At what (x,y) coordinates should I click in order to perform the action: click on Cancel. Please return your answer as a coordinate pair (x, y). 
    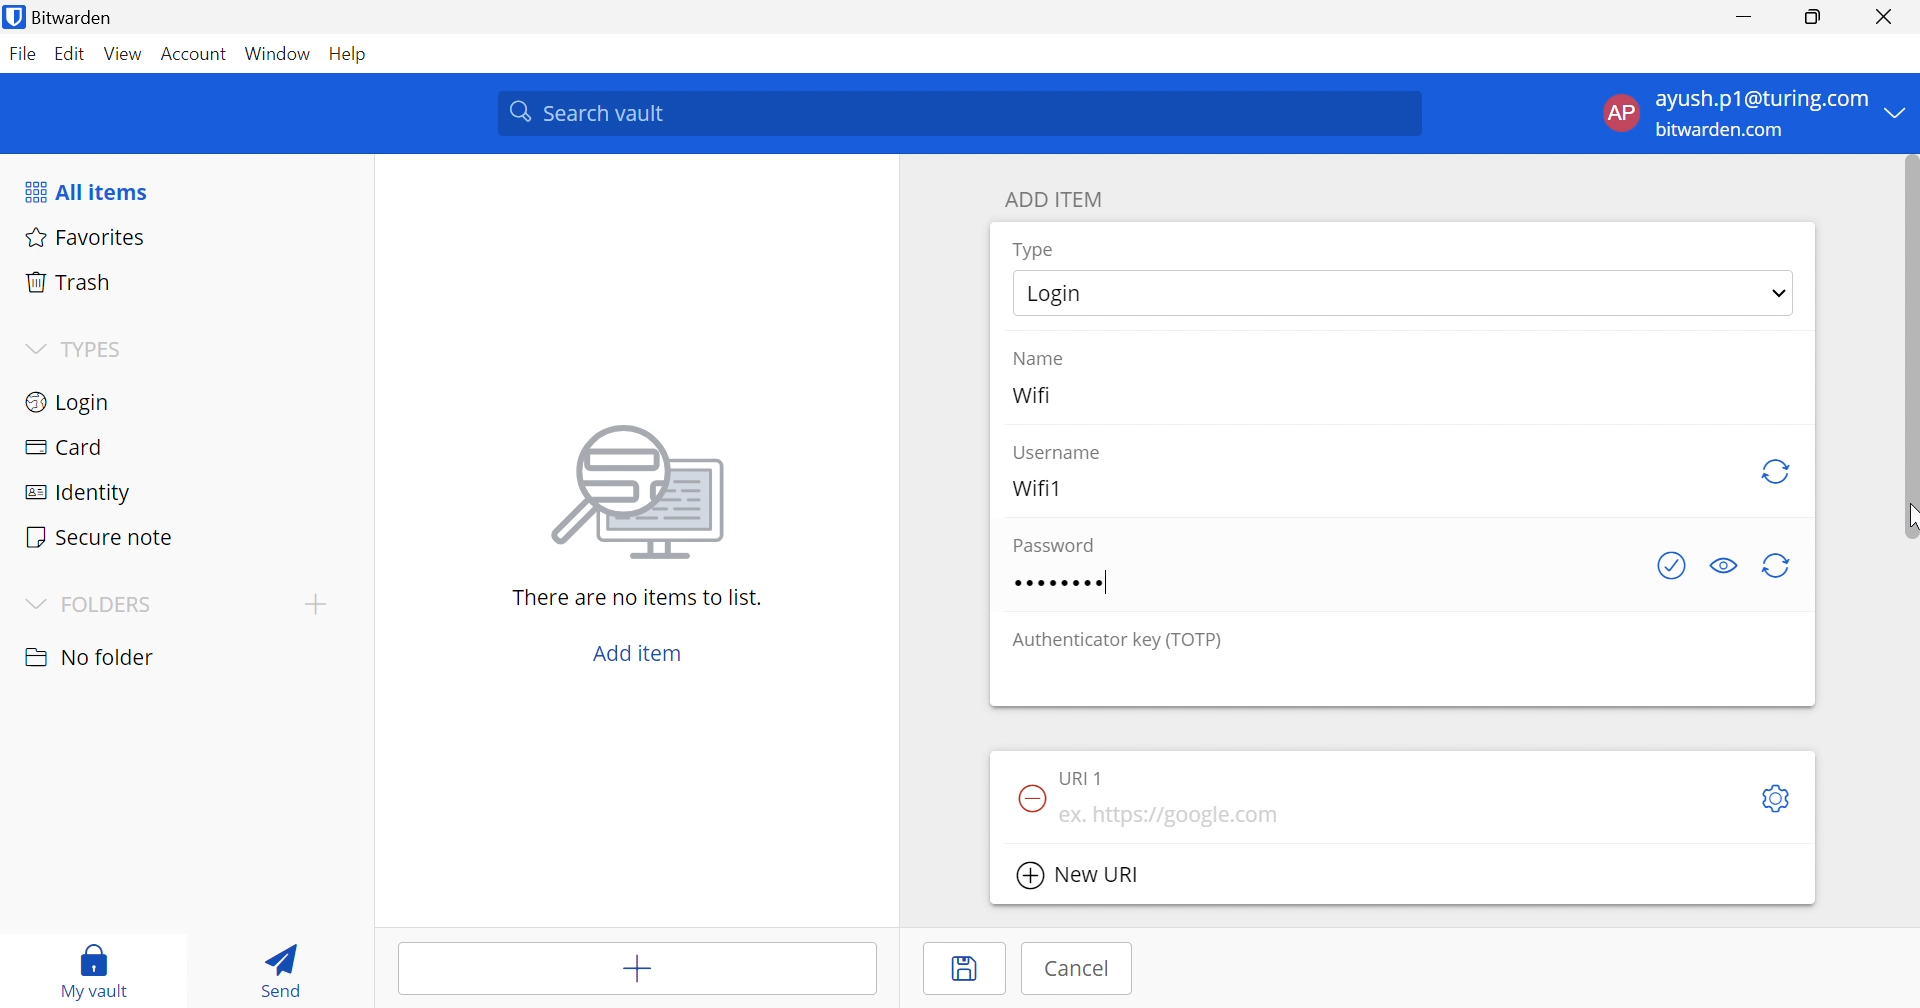
    Looking at the image, I should click on (1079, 968).